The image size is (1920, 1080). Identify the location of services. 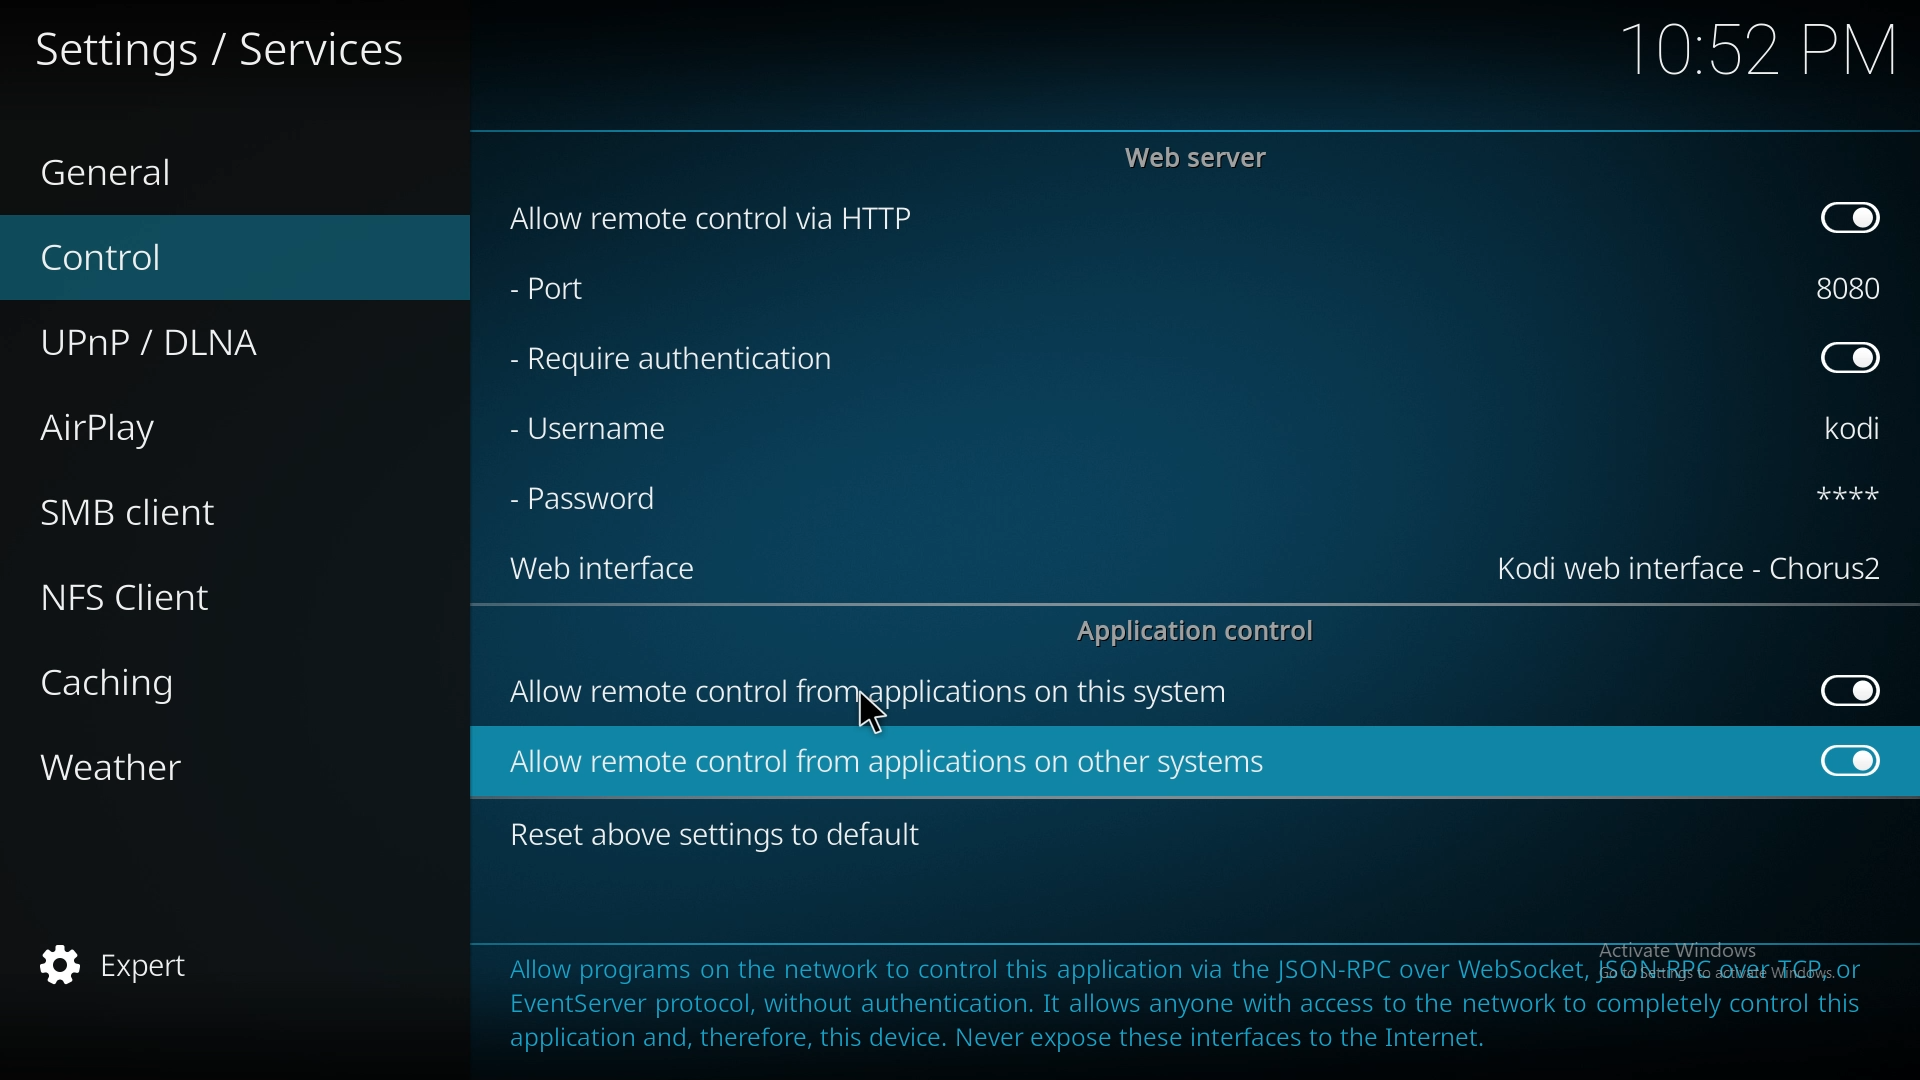
(222, 45).